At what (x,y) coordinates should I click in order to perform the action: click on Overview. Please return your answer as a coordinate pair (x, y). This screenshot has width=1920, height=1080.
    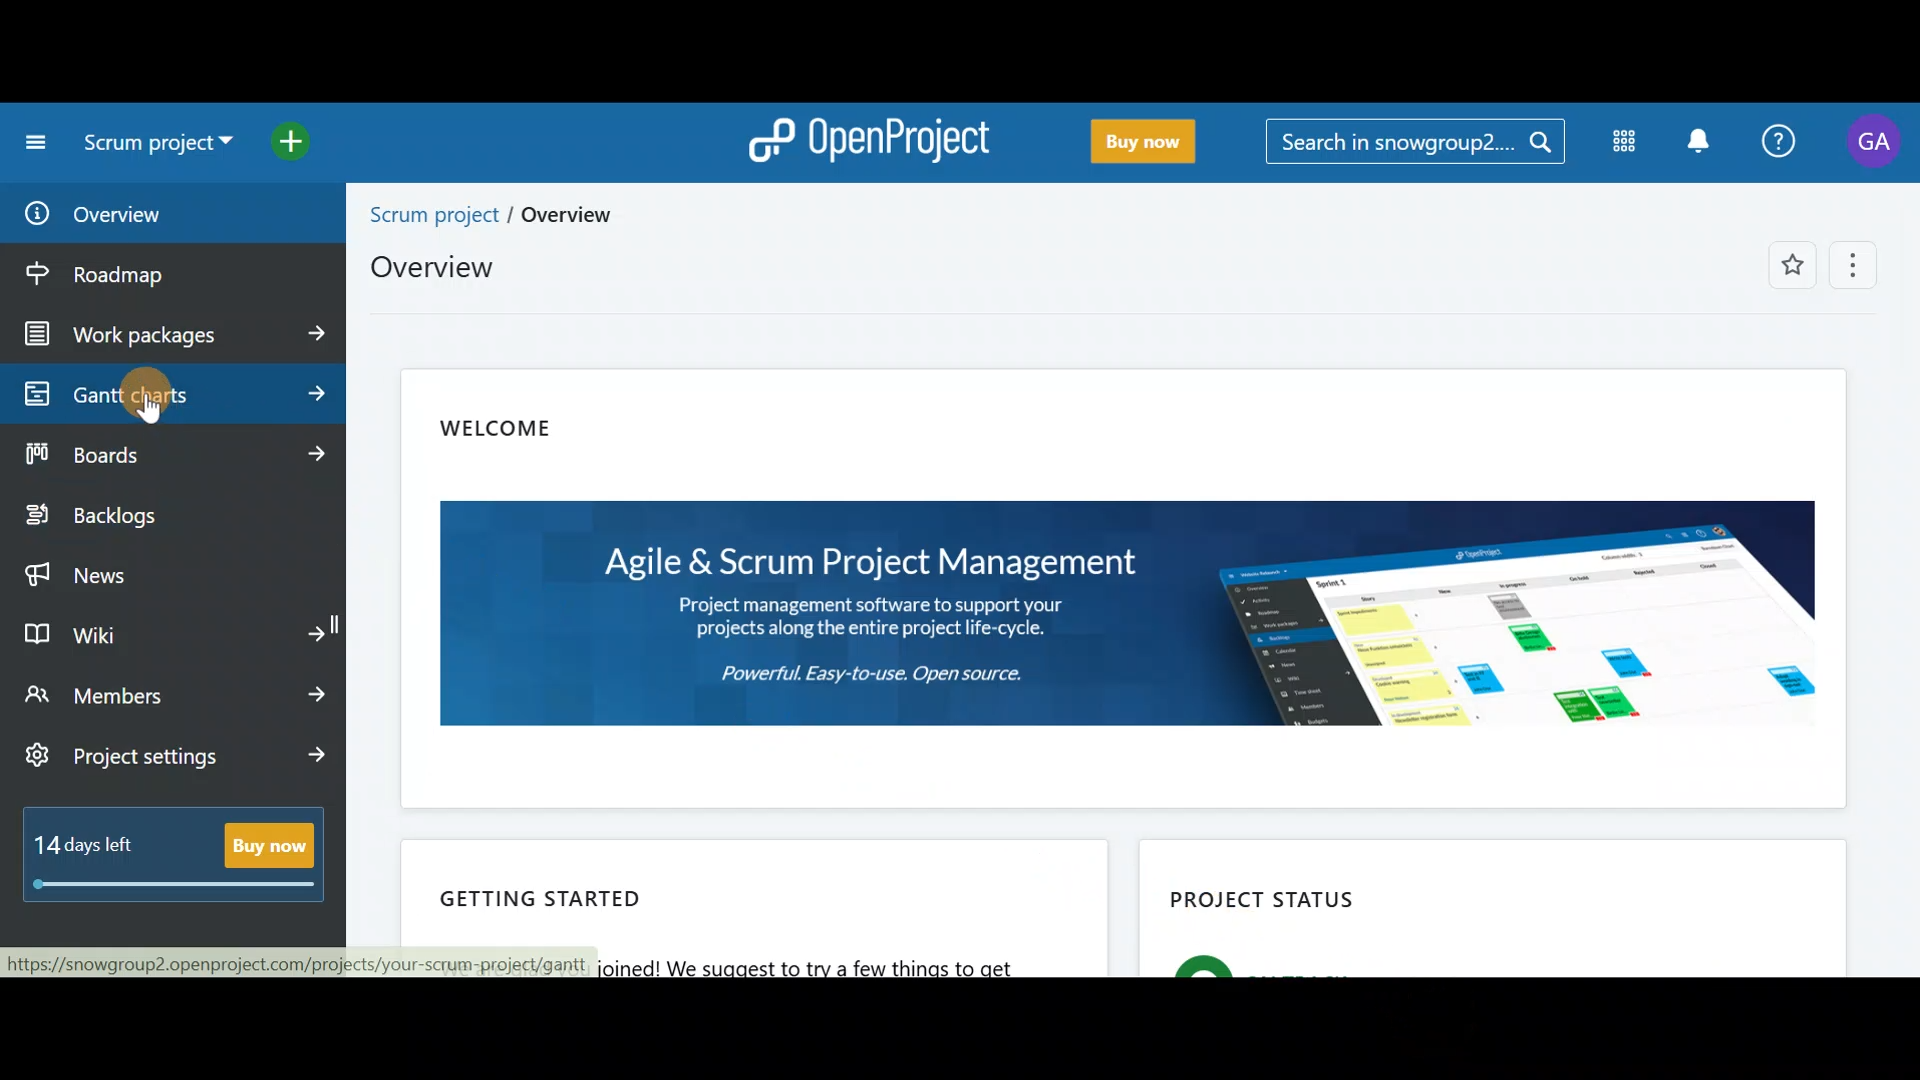
    Looking at the image, I should click on (166, 211).